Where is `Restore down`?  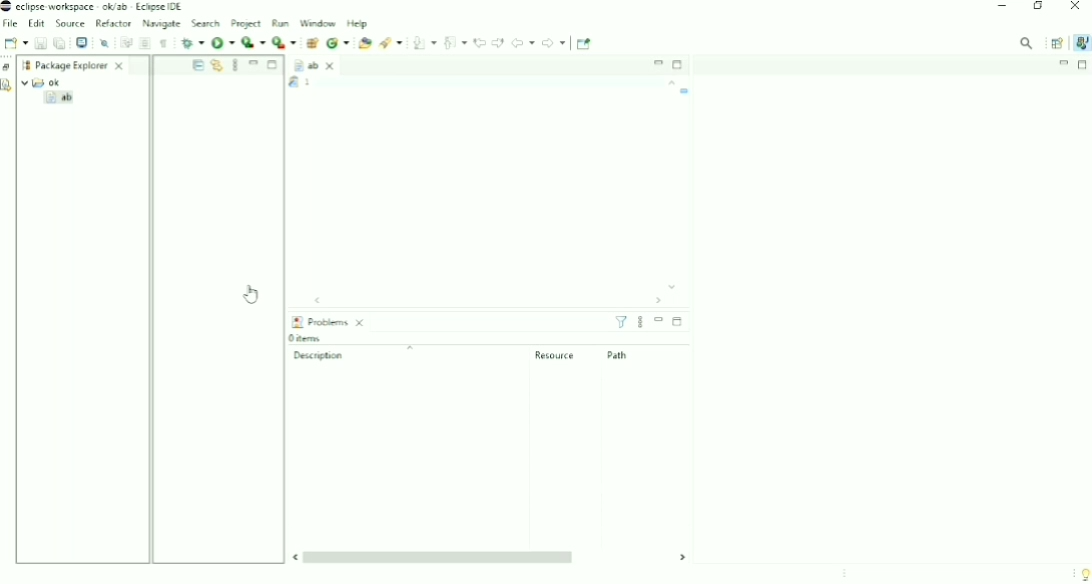
Restore down is located at coordinates (1037, 7).